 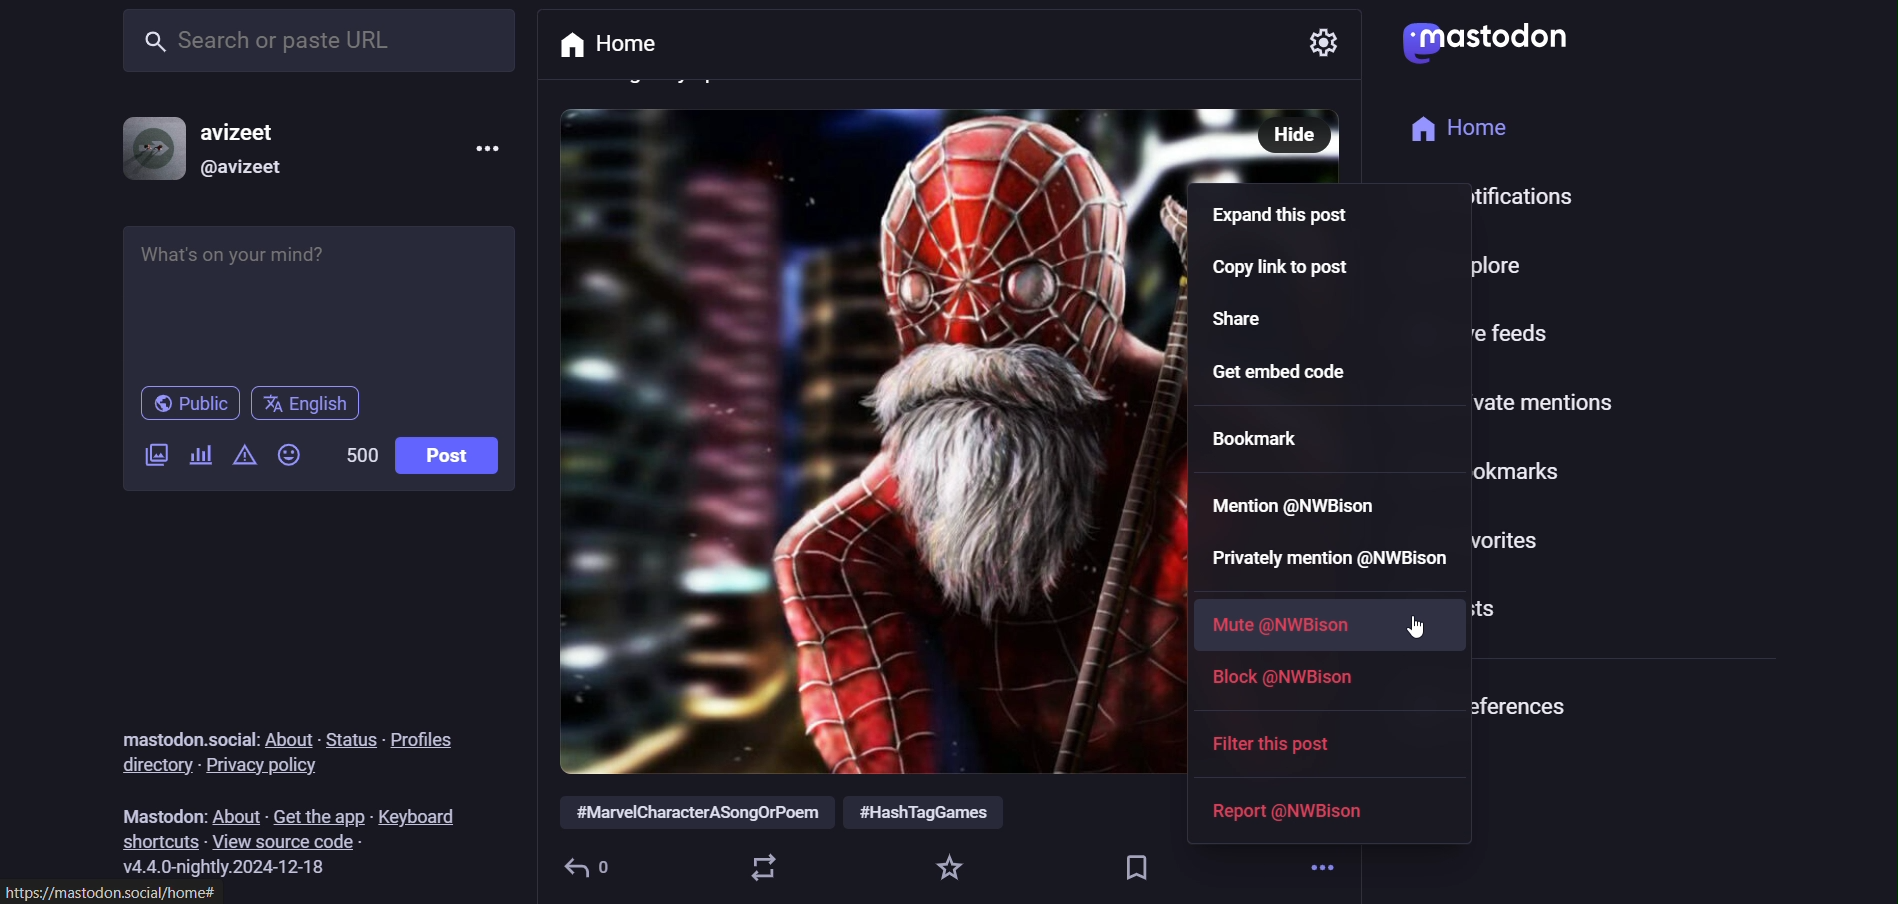 What do you see at coordinates (1294, 684) in the screenshot?
I see `block user` at bounding box center [1294, 684].